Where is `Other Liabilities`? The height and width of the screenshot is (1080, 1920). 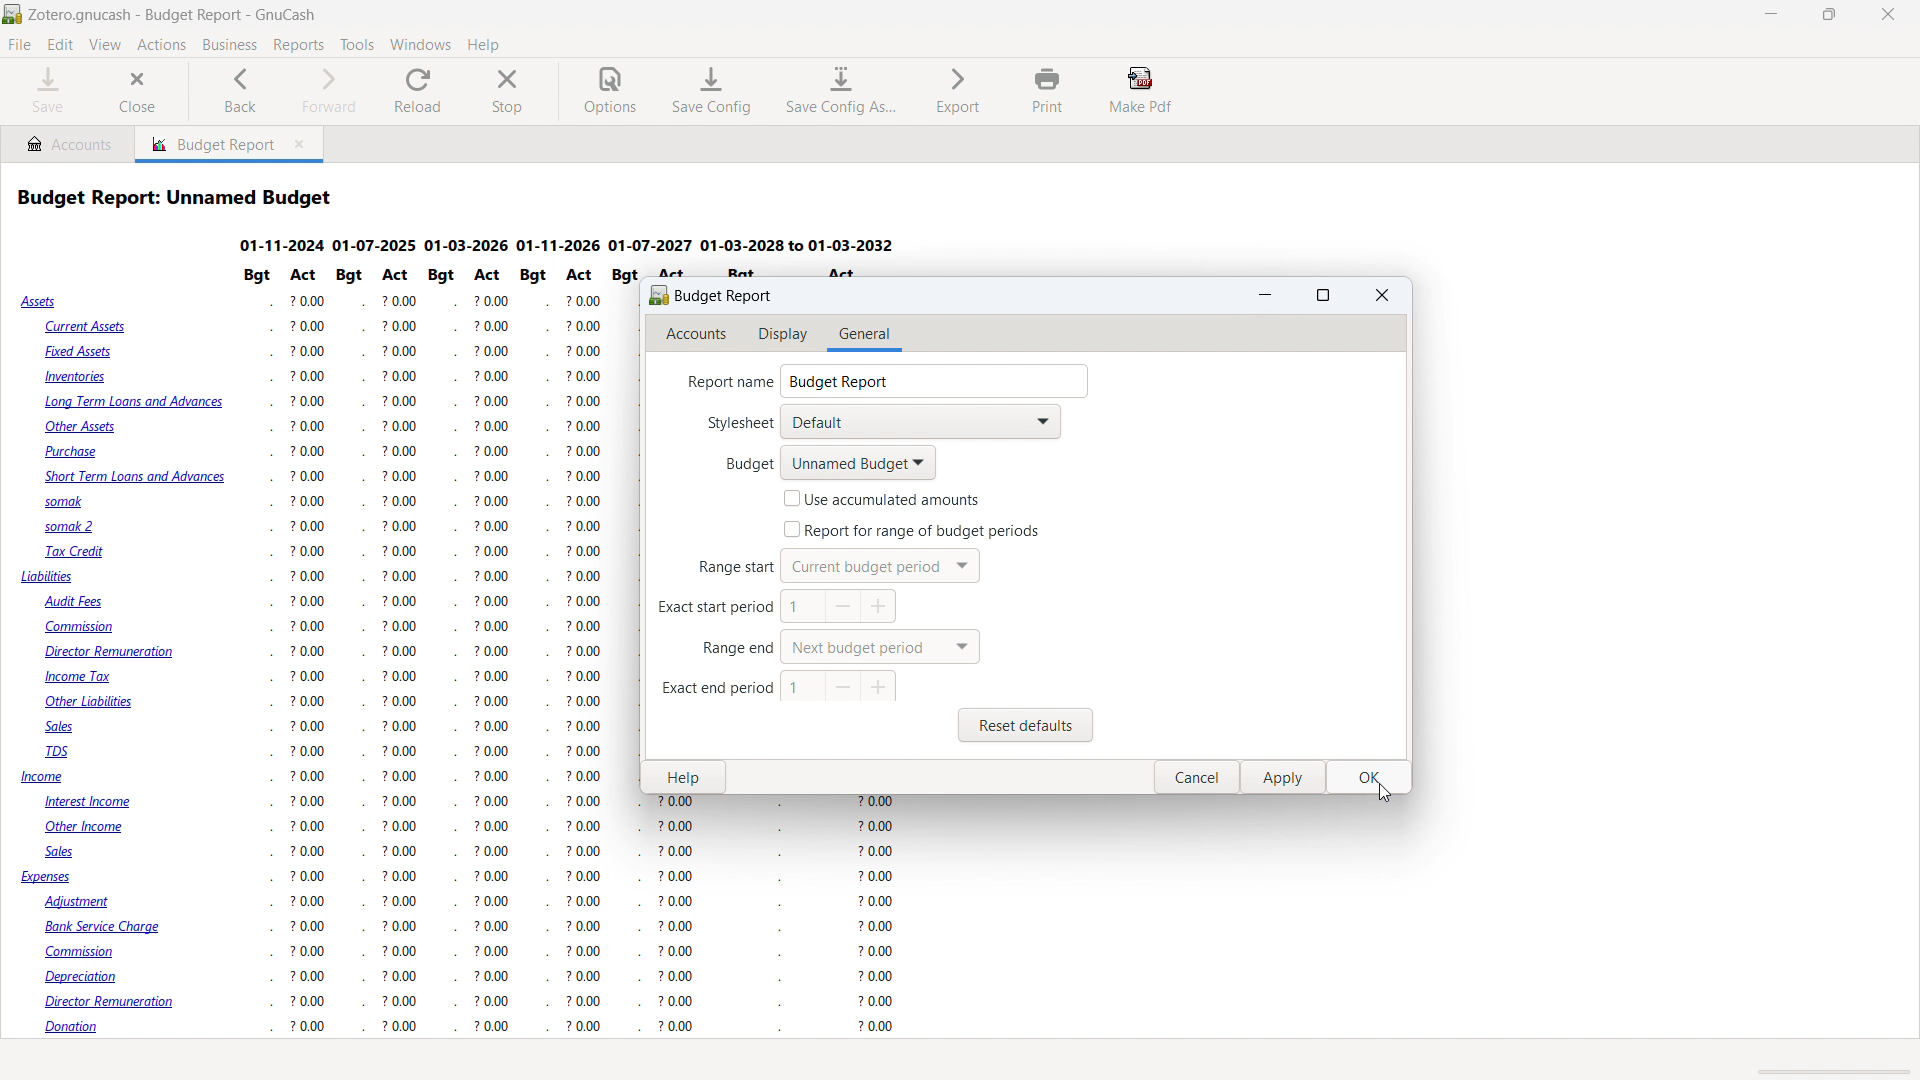 Other Liabilities is located at coordinates (94, 702).